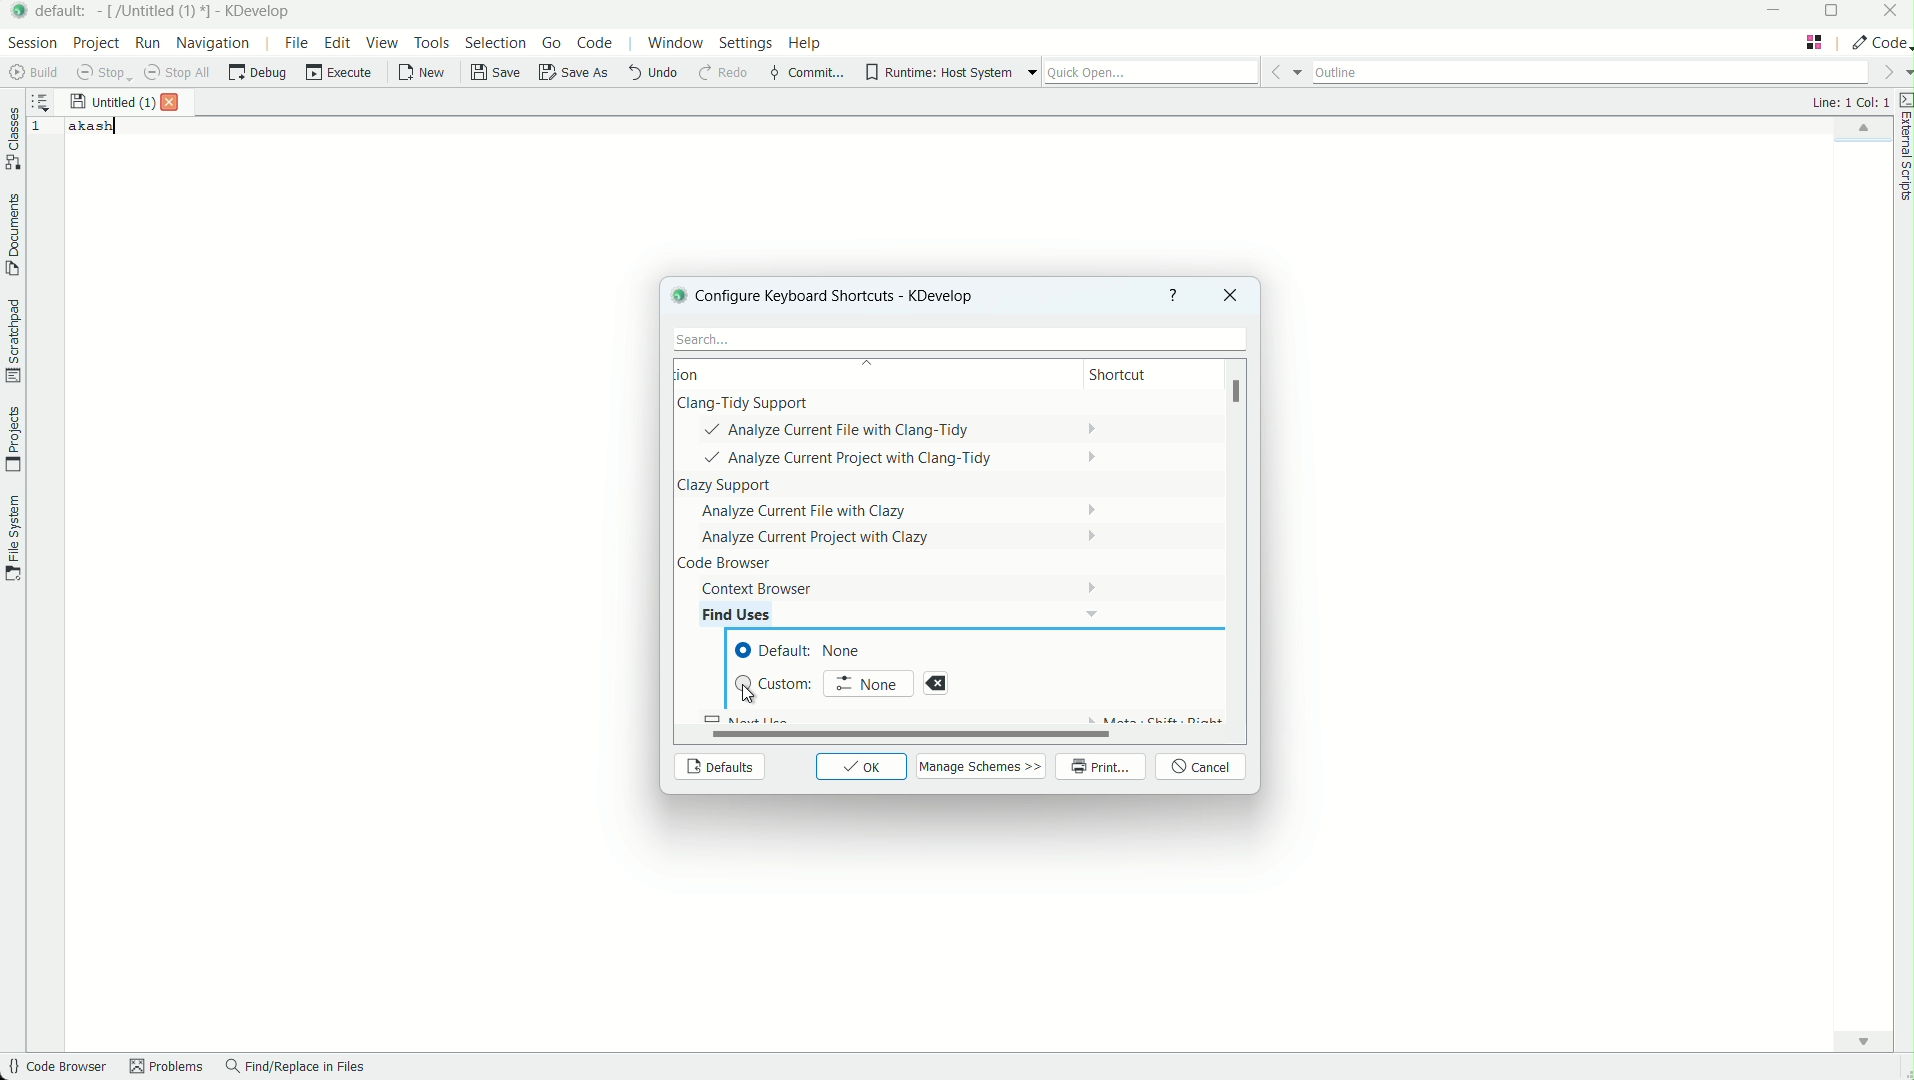  What do you see at coordinates (175, 102) in the screenshot?
I see `close file` at bounding box center [175, 102].